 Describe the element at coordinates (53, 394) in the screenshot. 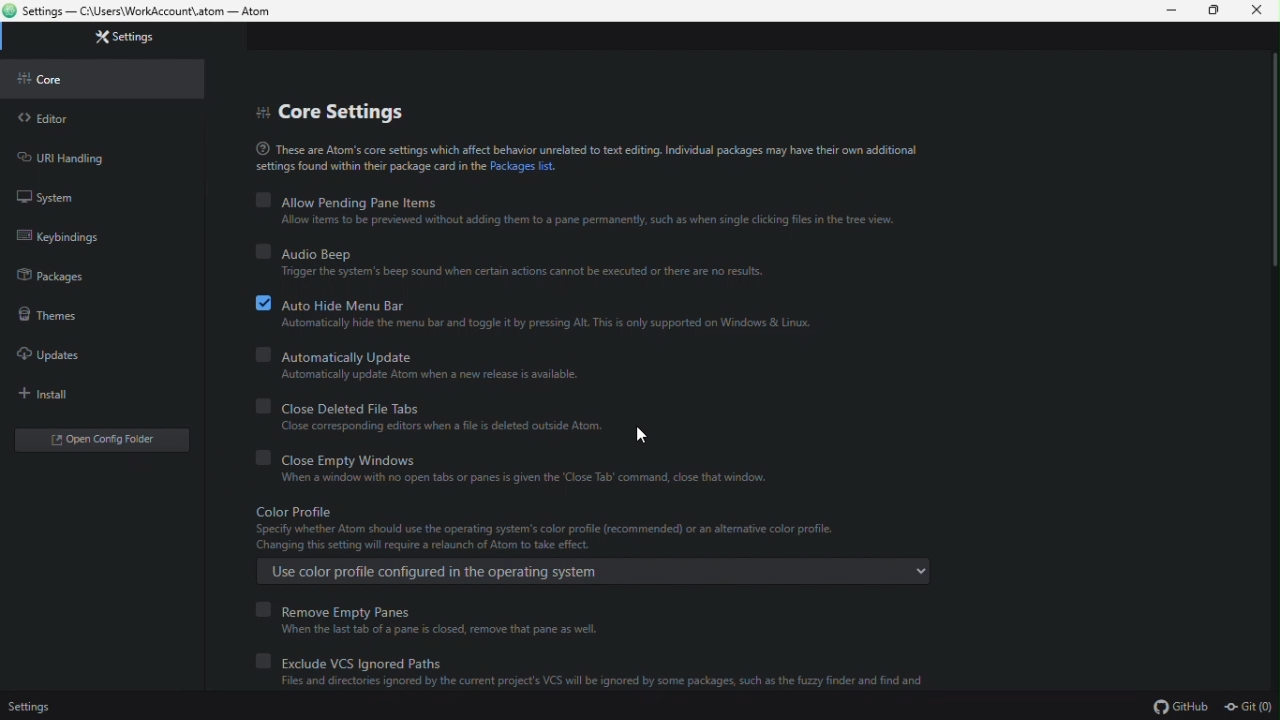

I see `Install` at that location.